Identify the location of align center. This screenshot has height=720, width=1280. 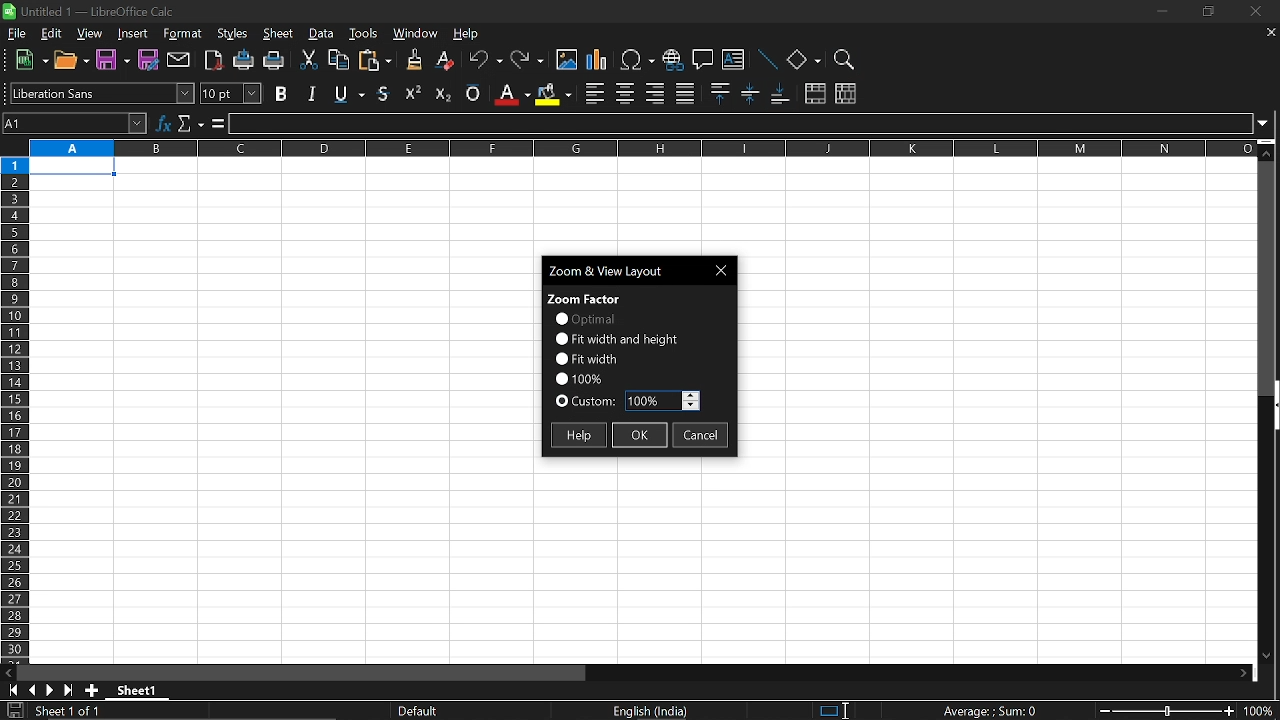
(625, 94).